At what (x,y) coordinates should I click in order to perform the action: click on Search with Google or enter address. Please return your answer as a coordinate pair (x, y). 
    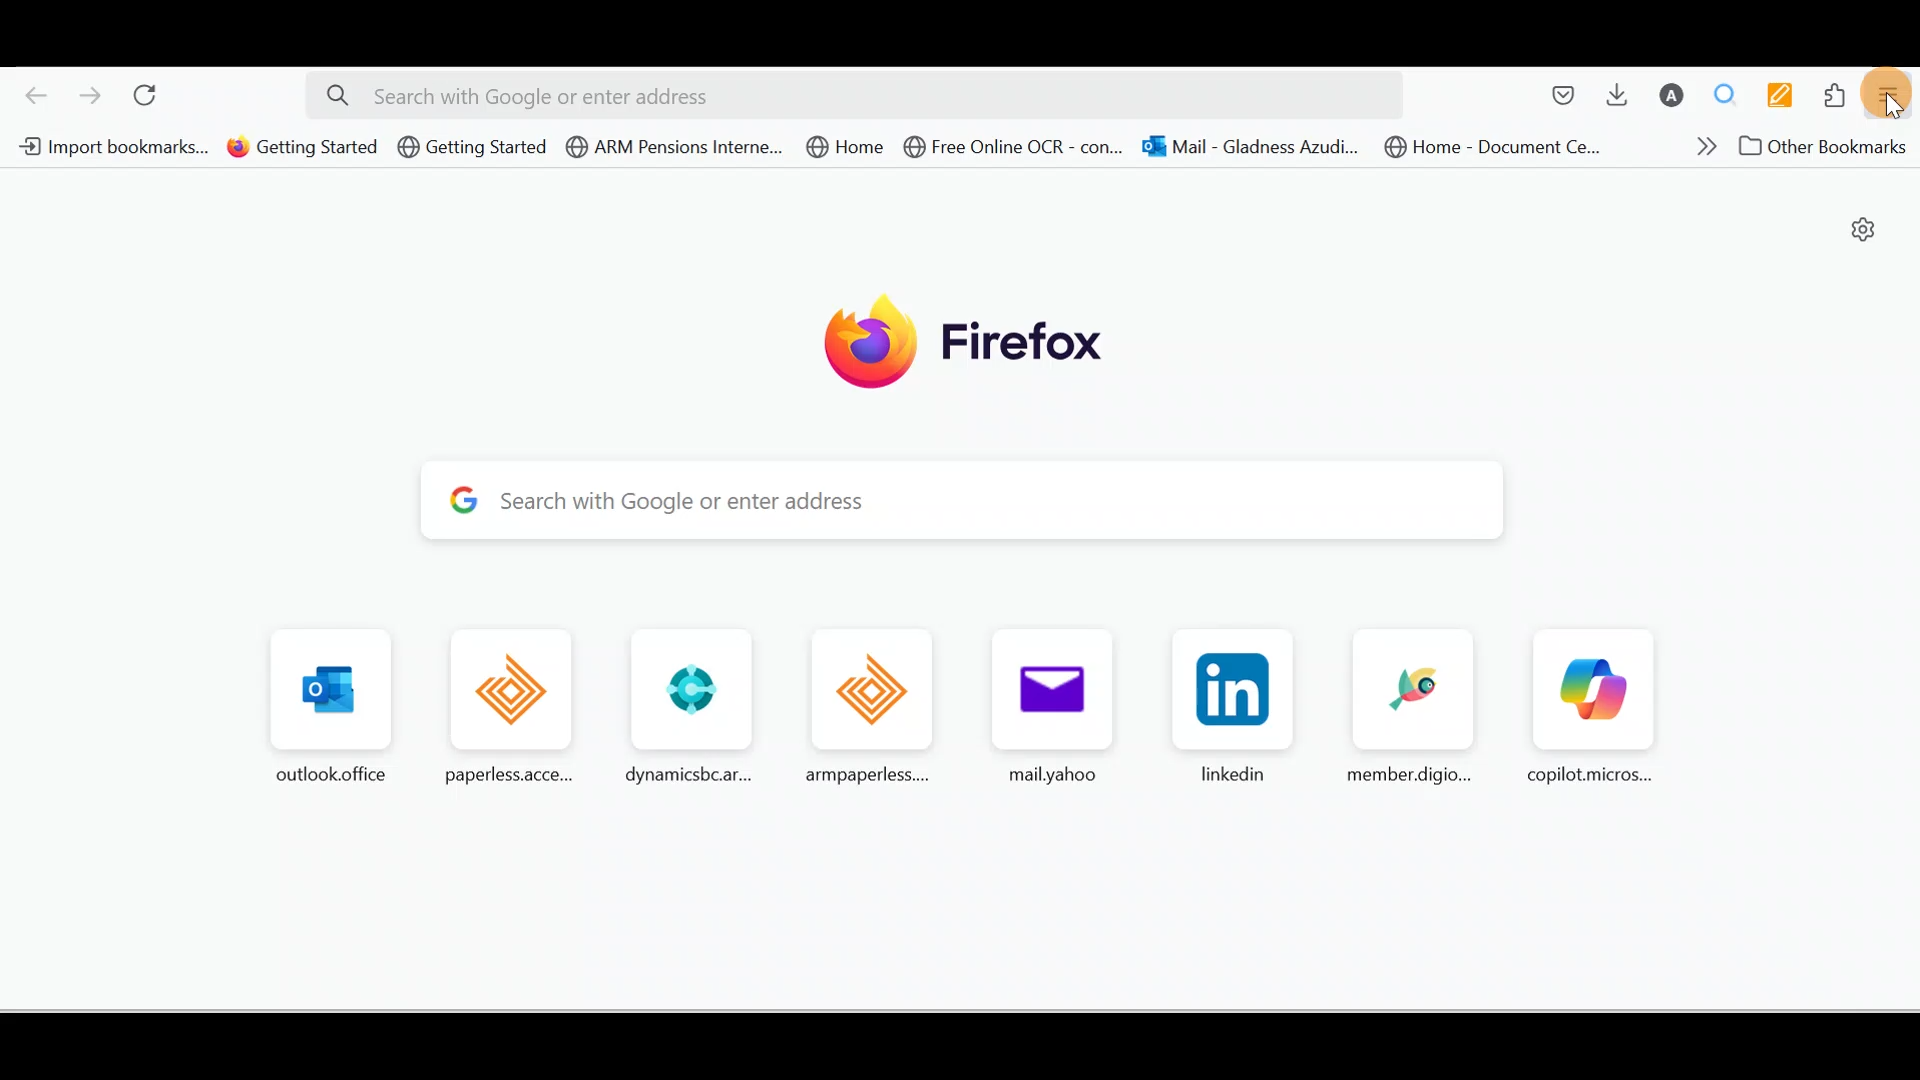
    Looking at the image, I should click on (855, 96).